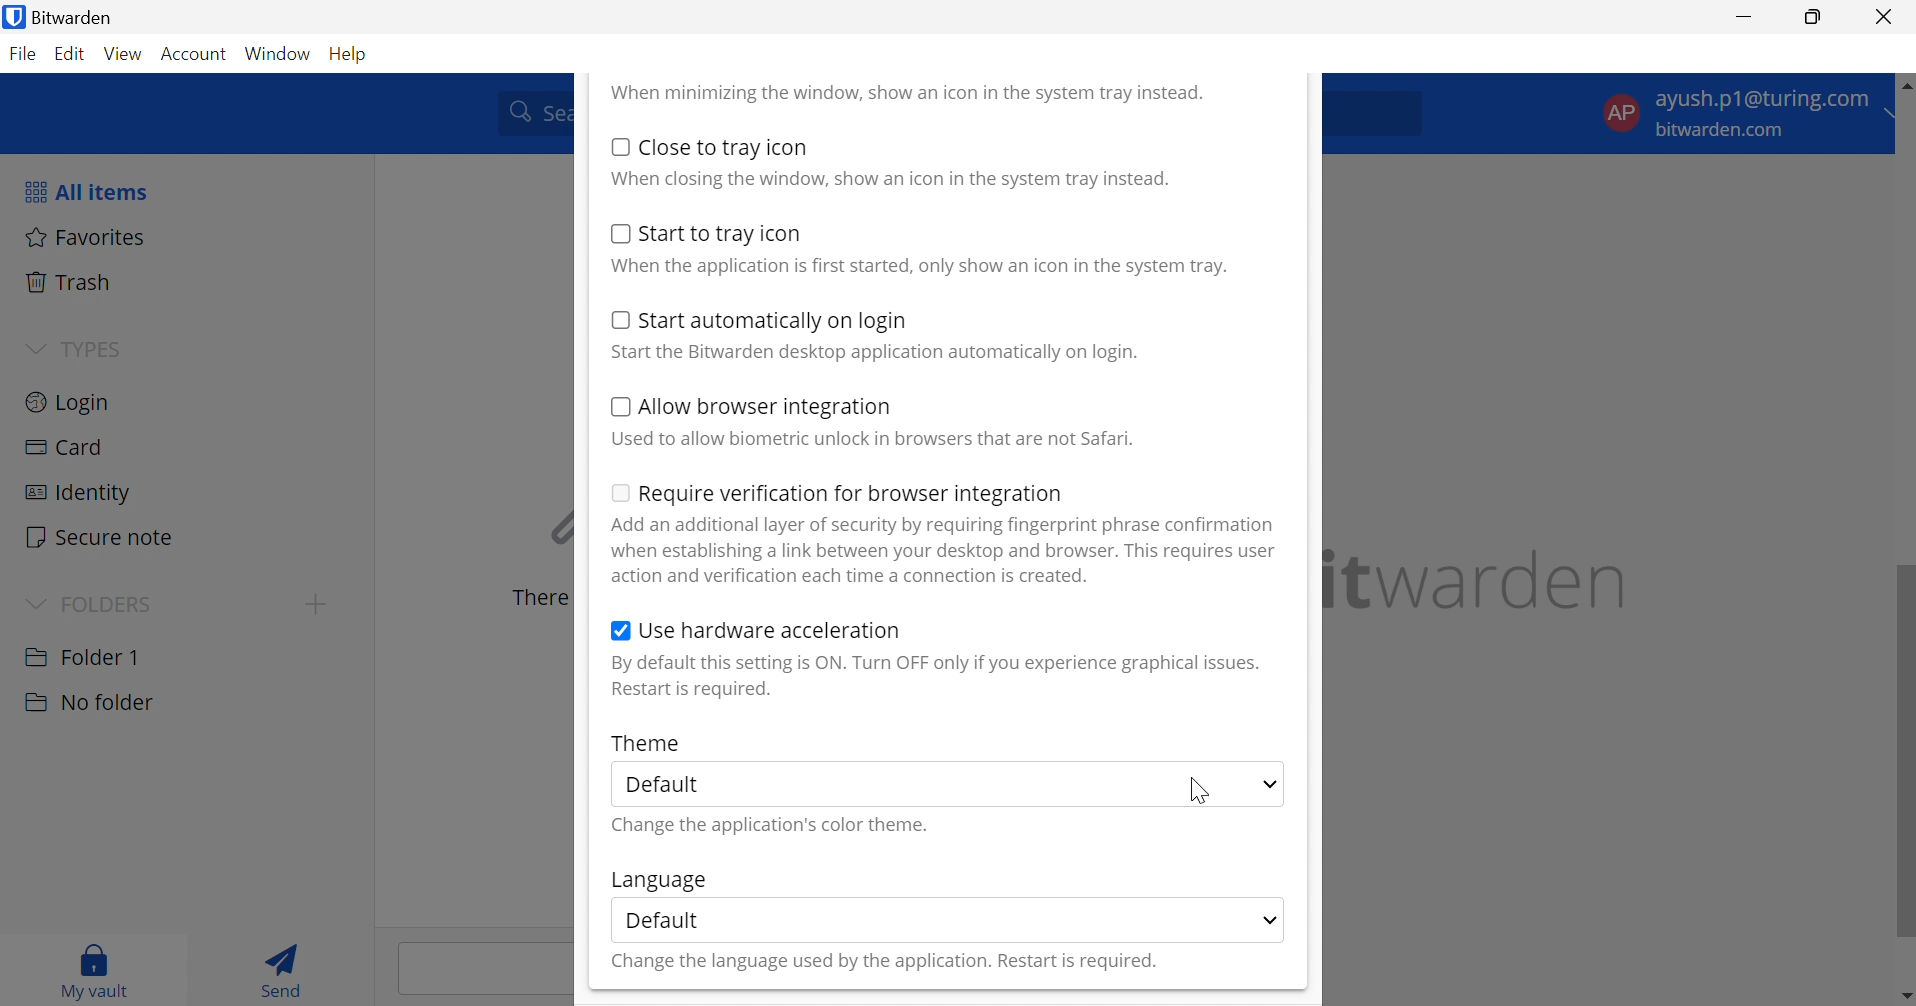 Image resolution: width=1916 pixels, height=1006 pixels. What do you see at coordinates (1269, 785) in the screenshot?
I see `Drop Down` at bounding box center [1269, 785].